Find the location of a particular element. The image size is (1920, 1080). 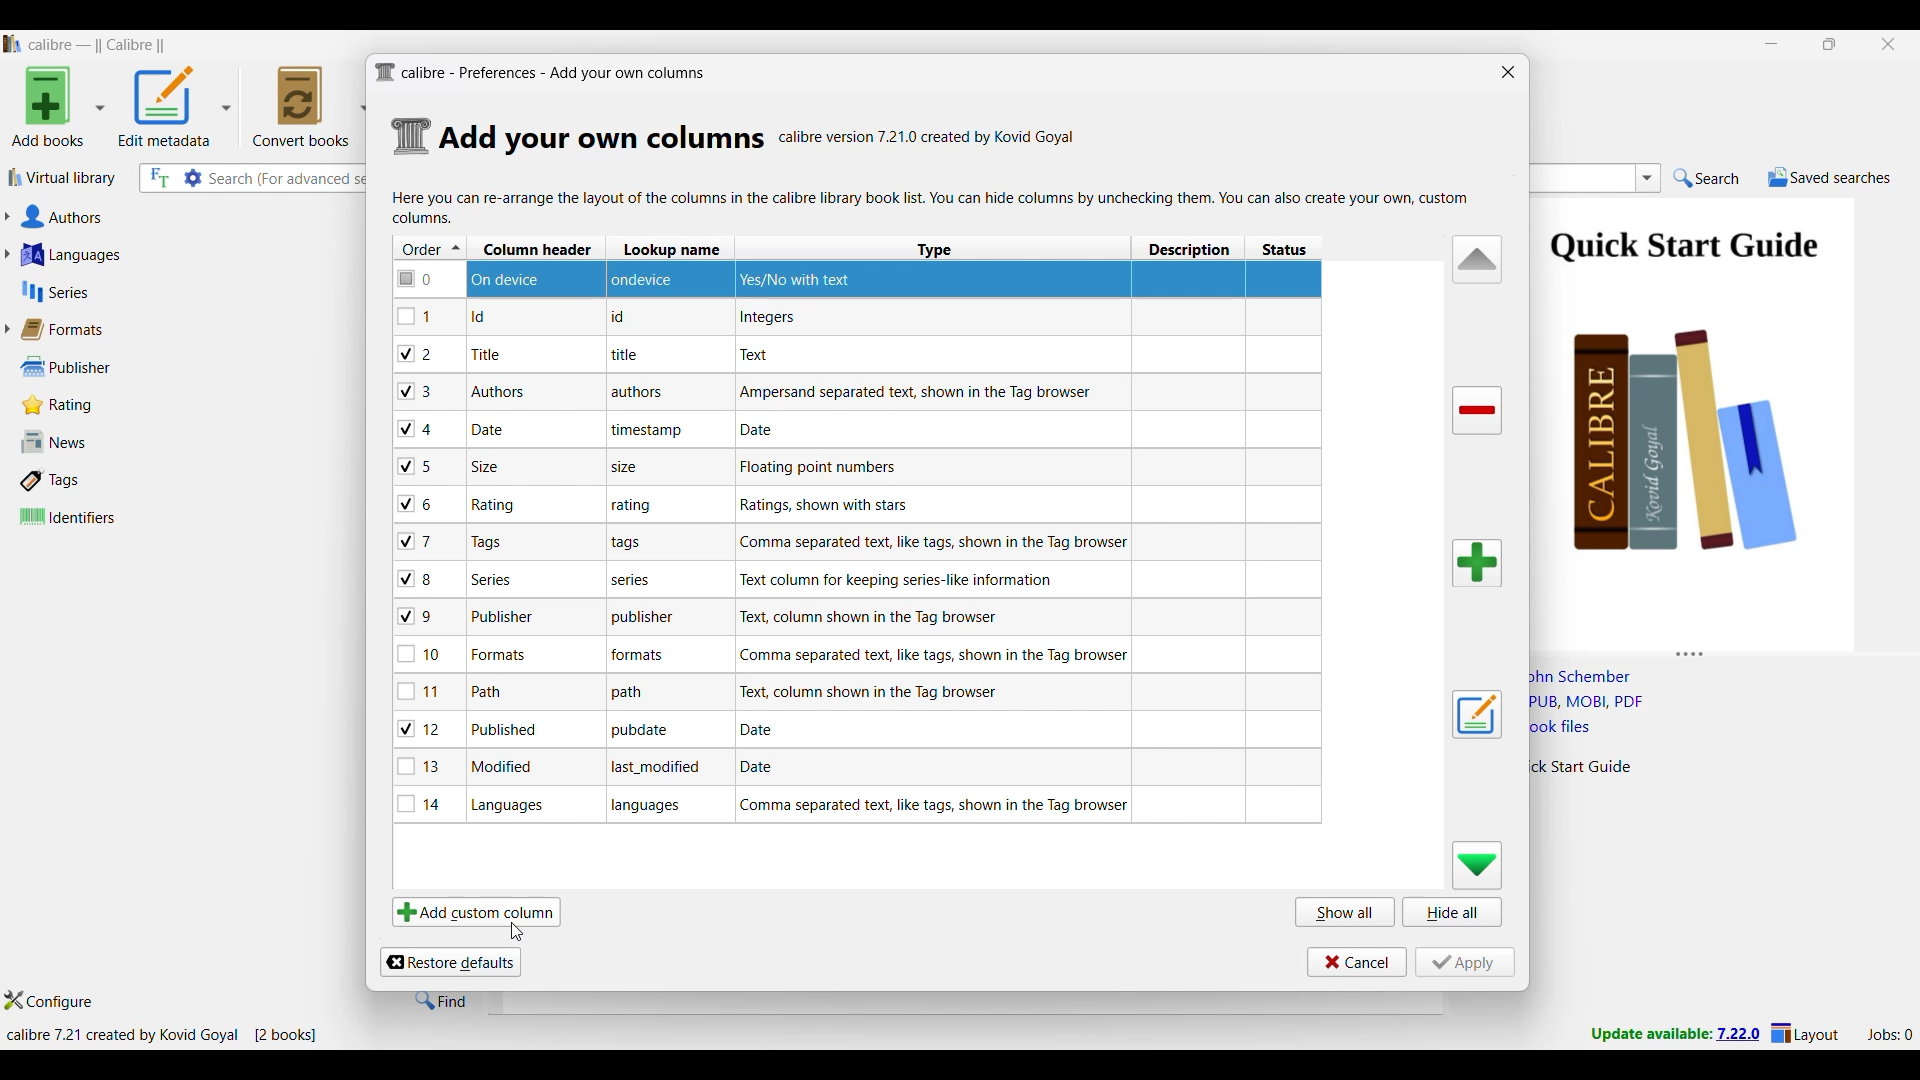

Description column is located at coordinates (1188, 247).